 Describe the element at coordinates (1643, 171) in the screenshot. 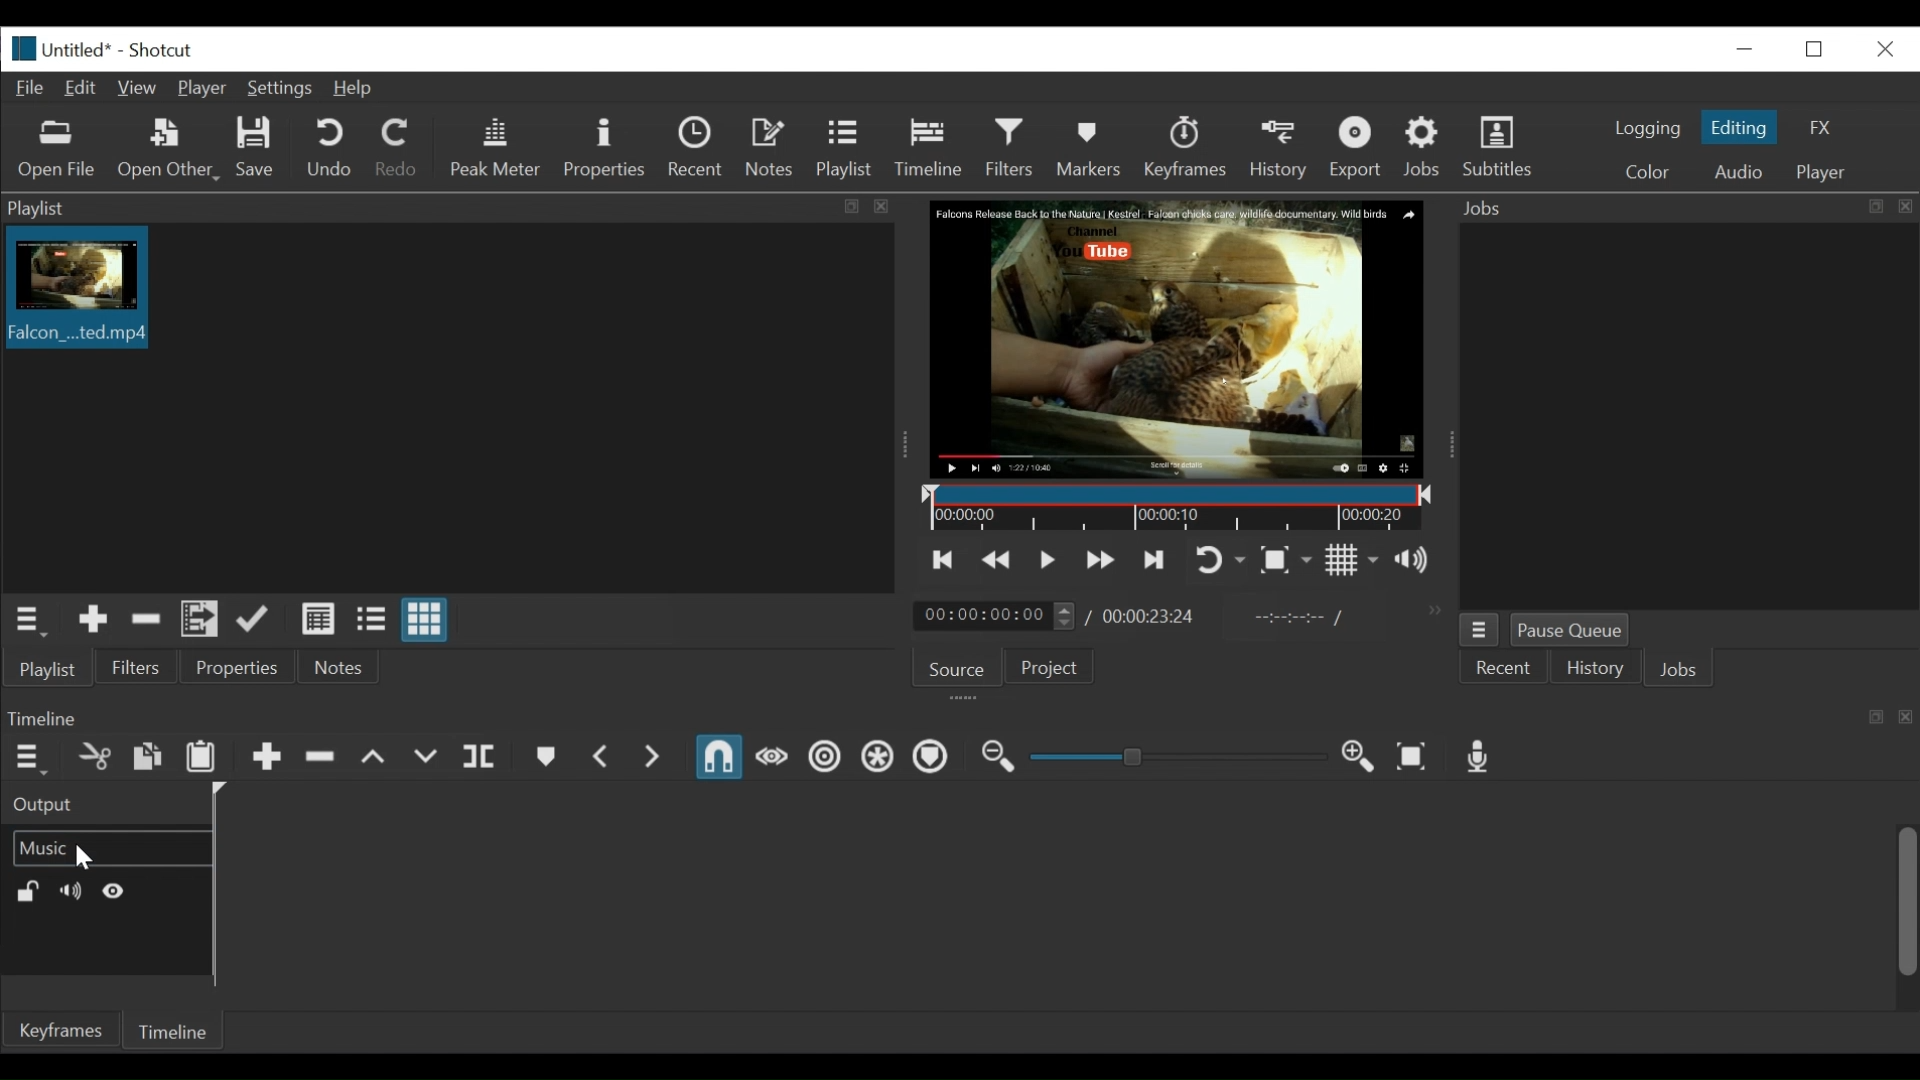

I see `Color` at that location.